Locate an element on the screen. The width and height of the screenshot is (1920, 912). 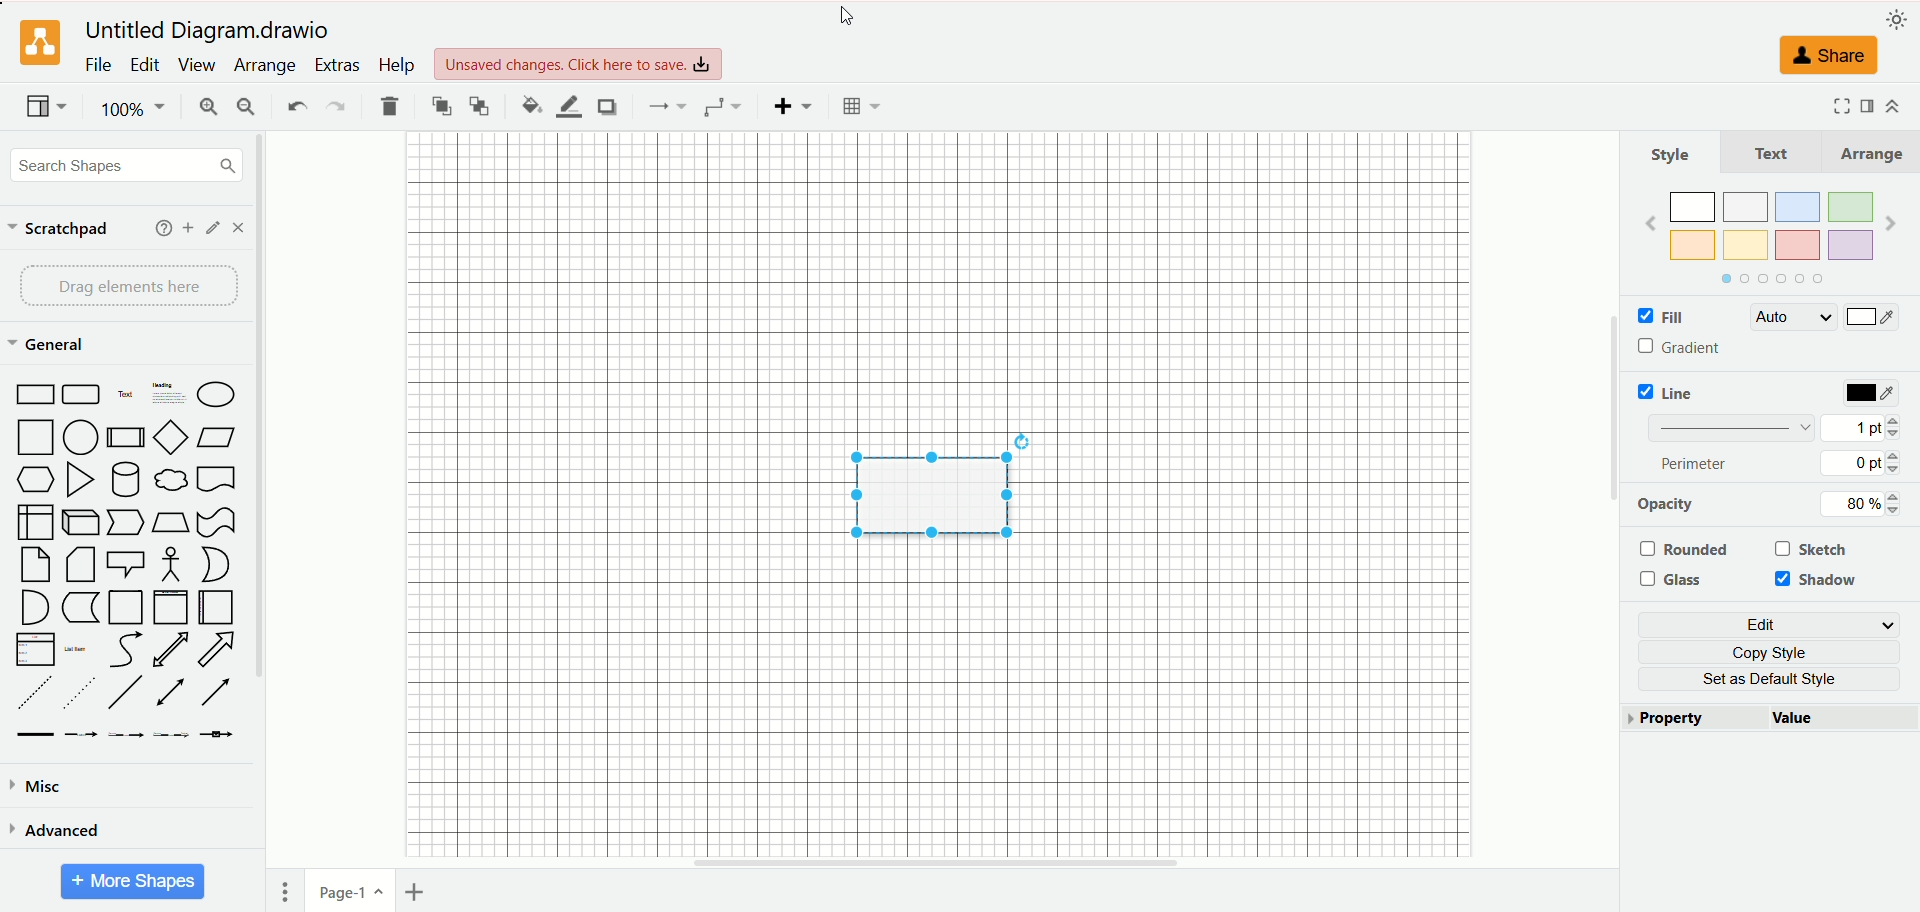
shadow is located at coordinates (1820, 581).